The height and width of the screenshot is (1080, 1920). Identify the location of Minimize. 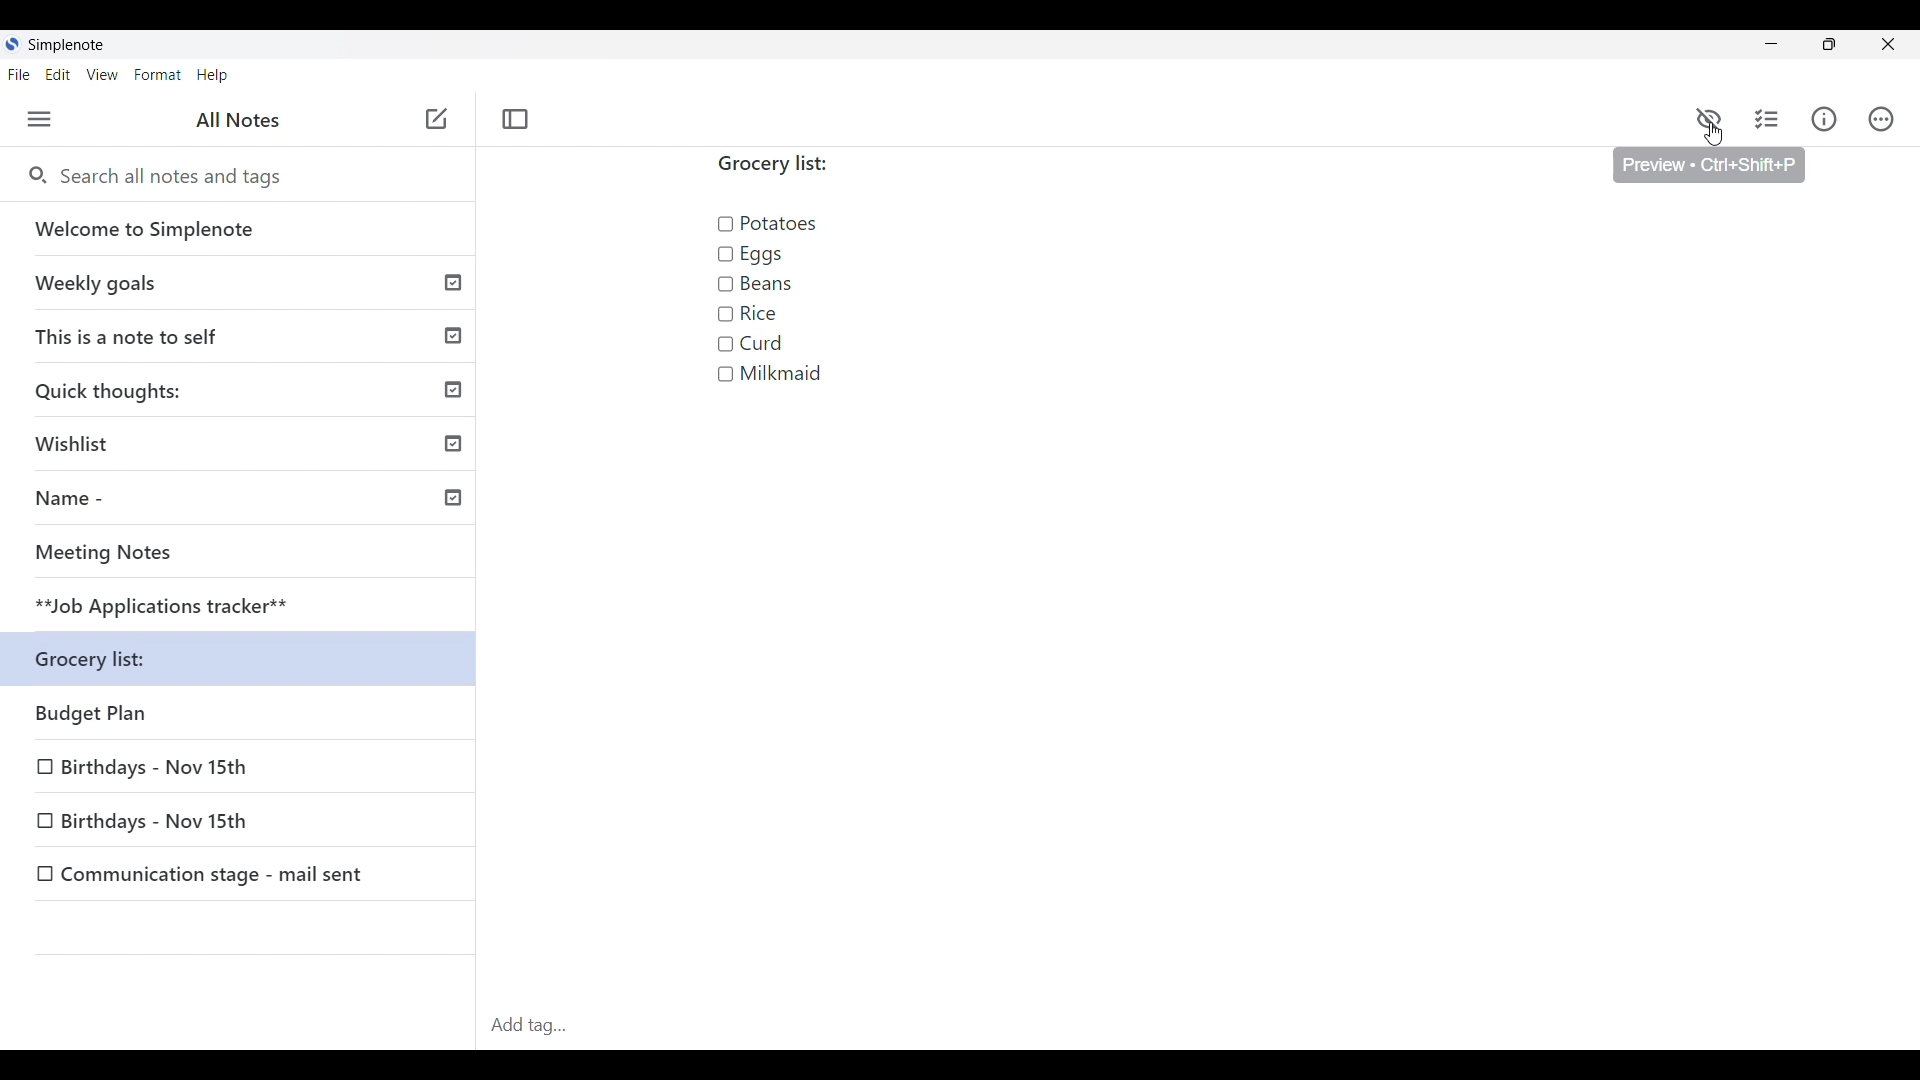
(1766, 44).